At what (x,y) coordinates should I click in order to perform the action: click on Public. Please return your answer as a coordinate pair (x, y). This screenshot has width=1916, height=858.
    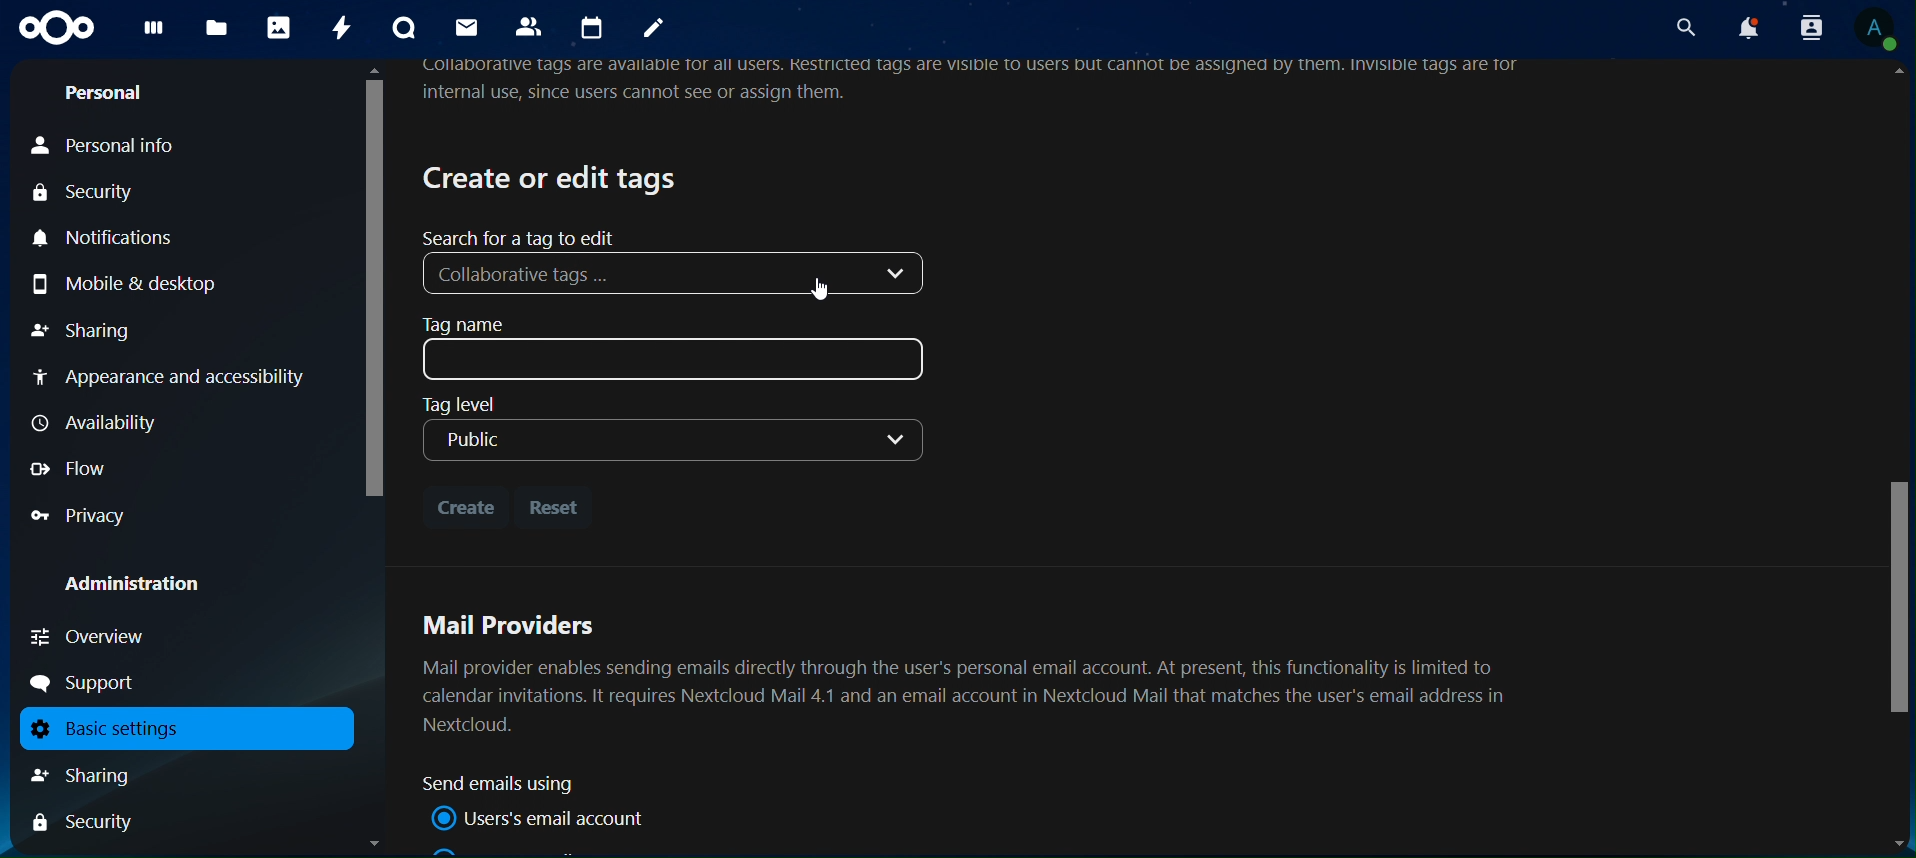
    Looking at the image, I should click on (671, 439).